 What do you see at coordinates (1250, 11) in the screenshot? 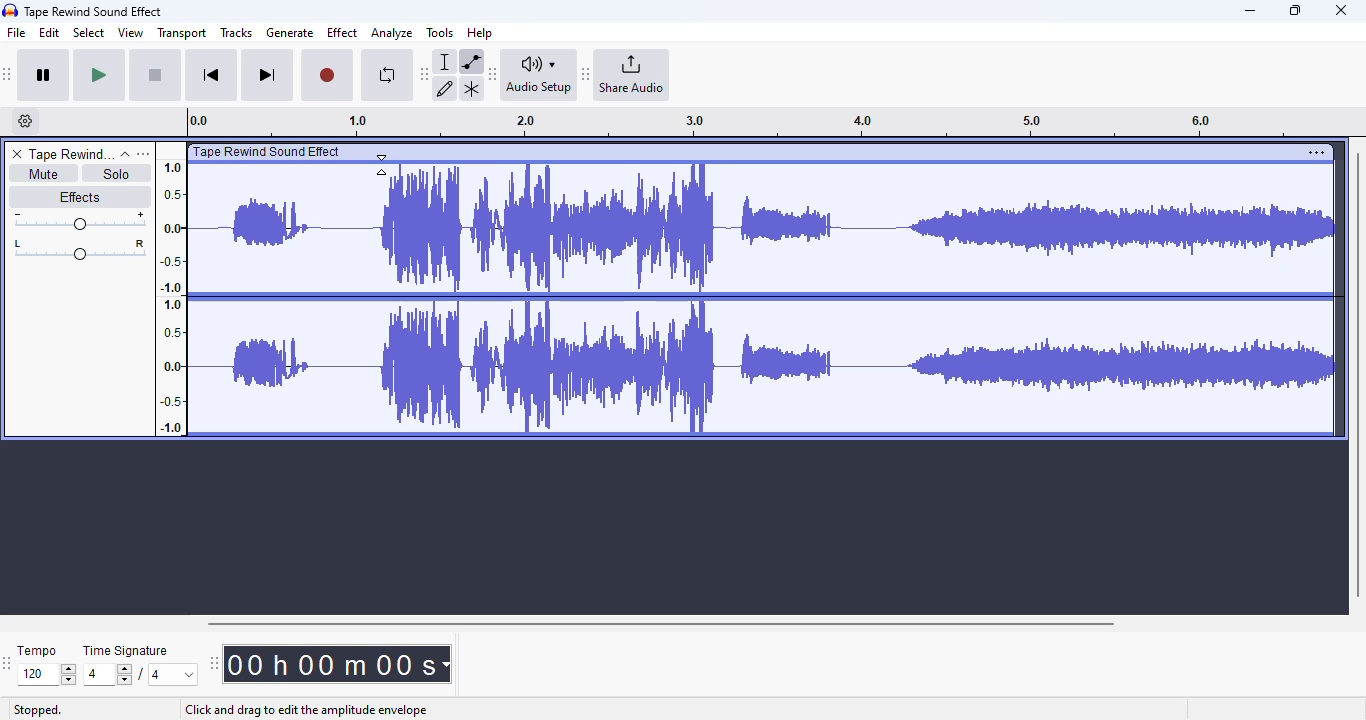
I see `minimize` at bounding box center [1250, 11].